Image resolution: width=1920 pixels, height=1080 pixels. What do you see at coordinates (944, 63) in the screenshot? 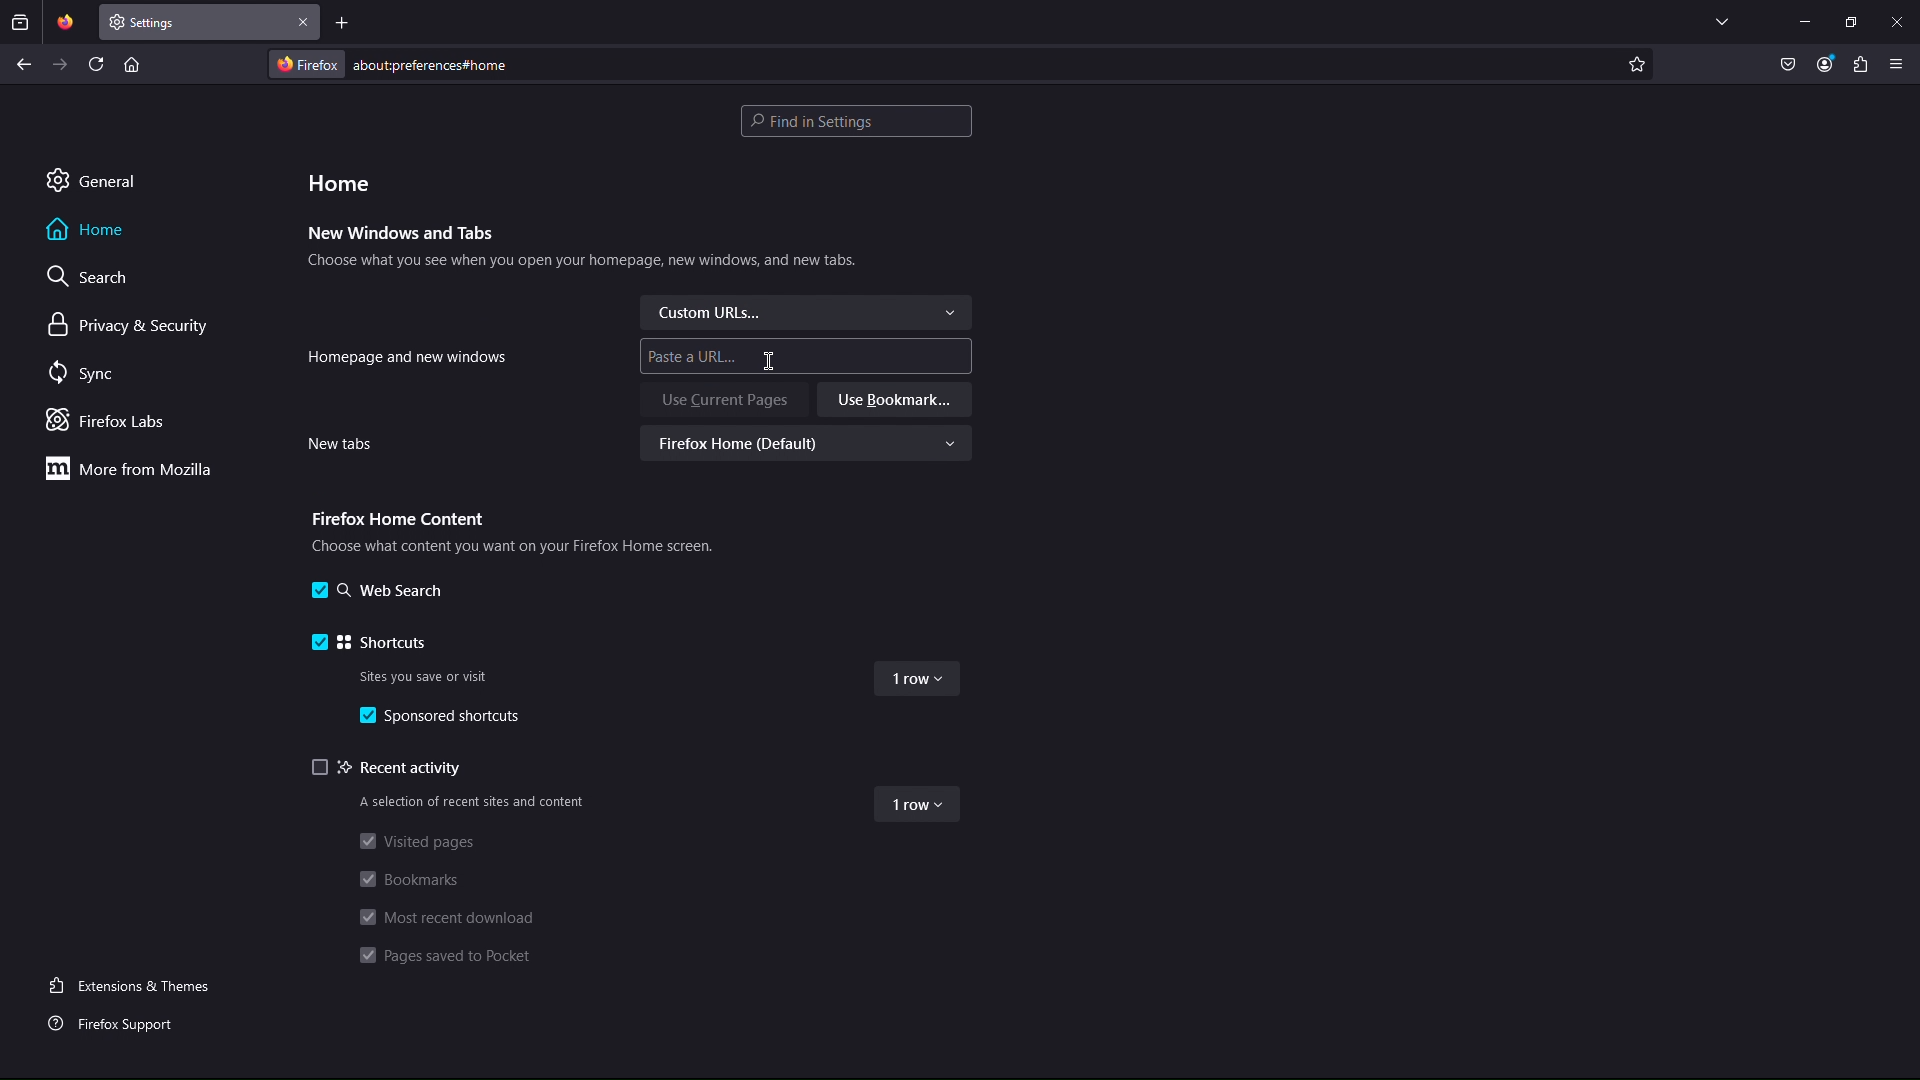
I see `Address Bar` at bounding box center [944, 63].